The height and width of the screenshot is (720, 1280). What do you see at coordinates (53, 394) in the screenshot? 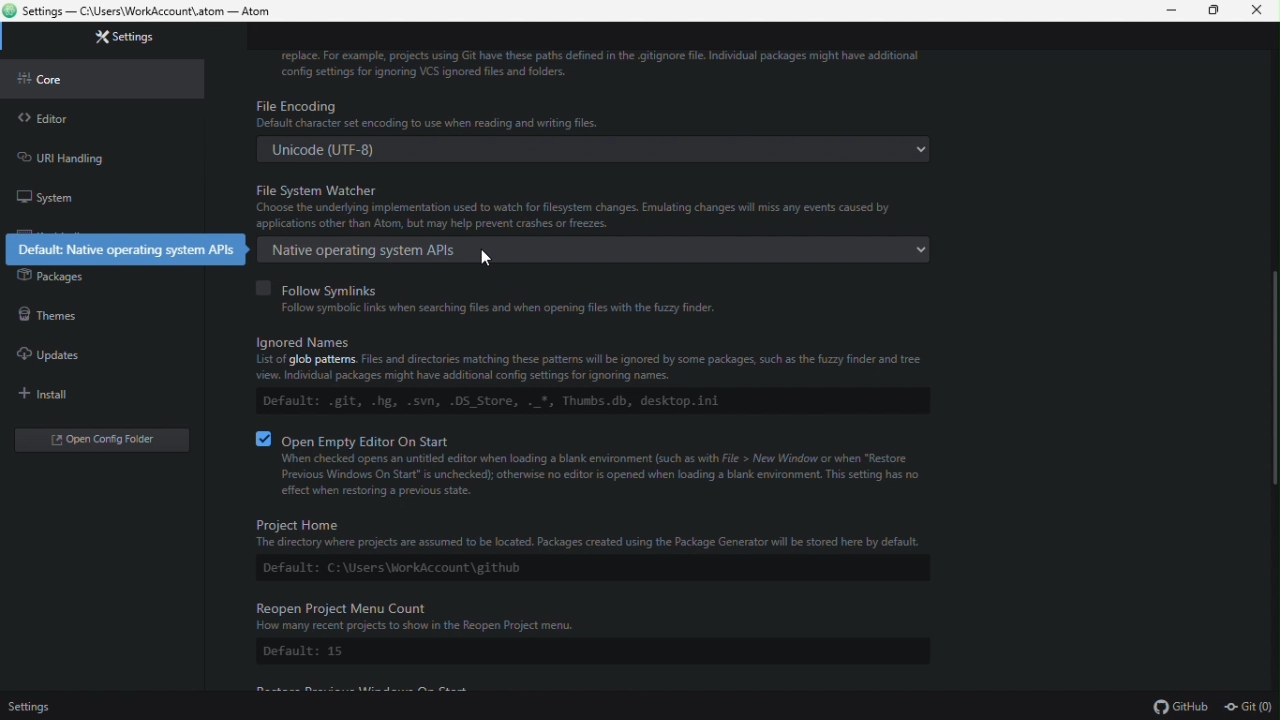
I see `Install` at bounding box center [53, 394].